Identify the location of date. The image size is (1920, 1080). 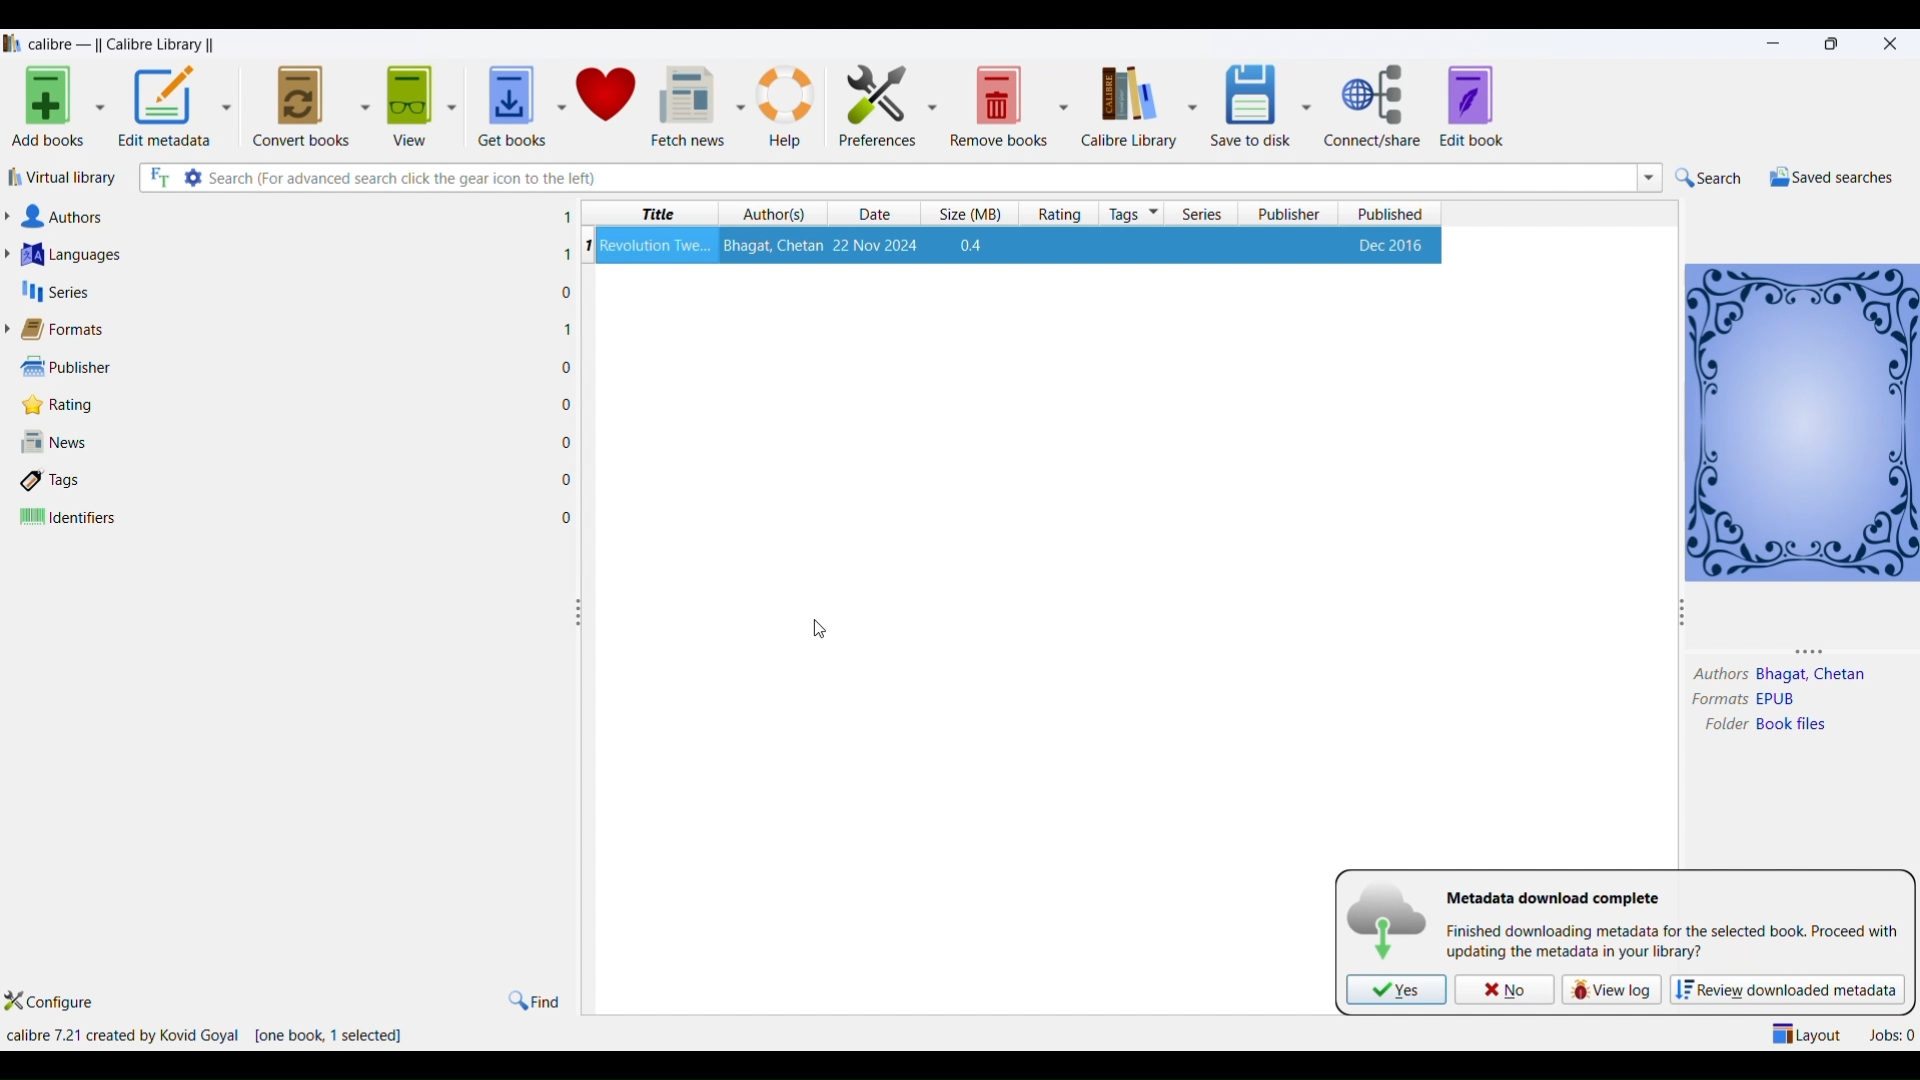
(879, 215).